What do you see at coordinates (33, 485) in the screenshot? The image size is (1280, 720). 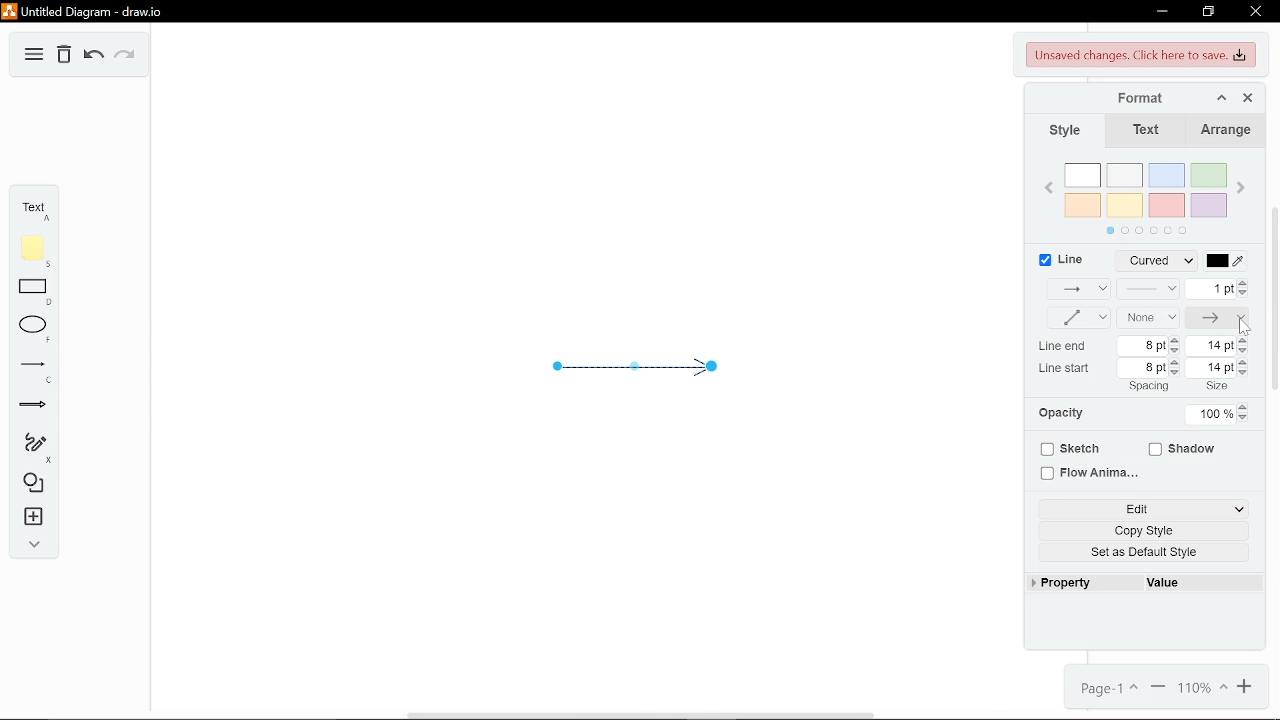 I see `Shapes` at bounding box center [33, 485].